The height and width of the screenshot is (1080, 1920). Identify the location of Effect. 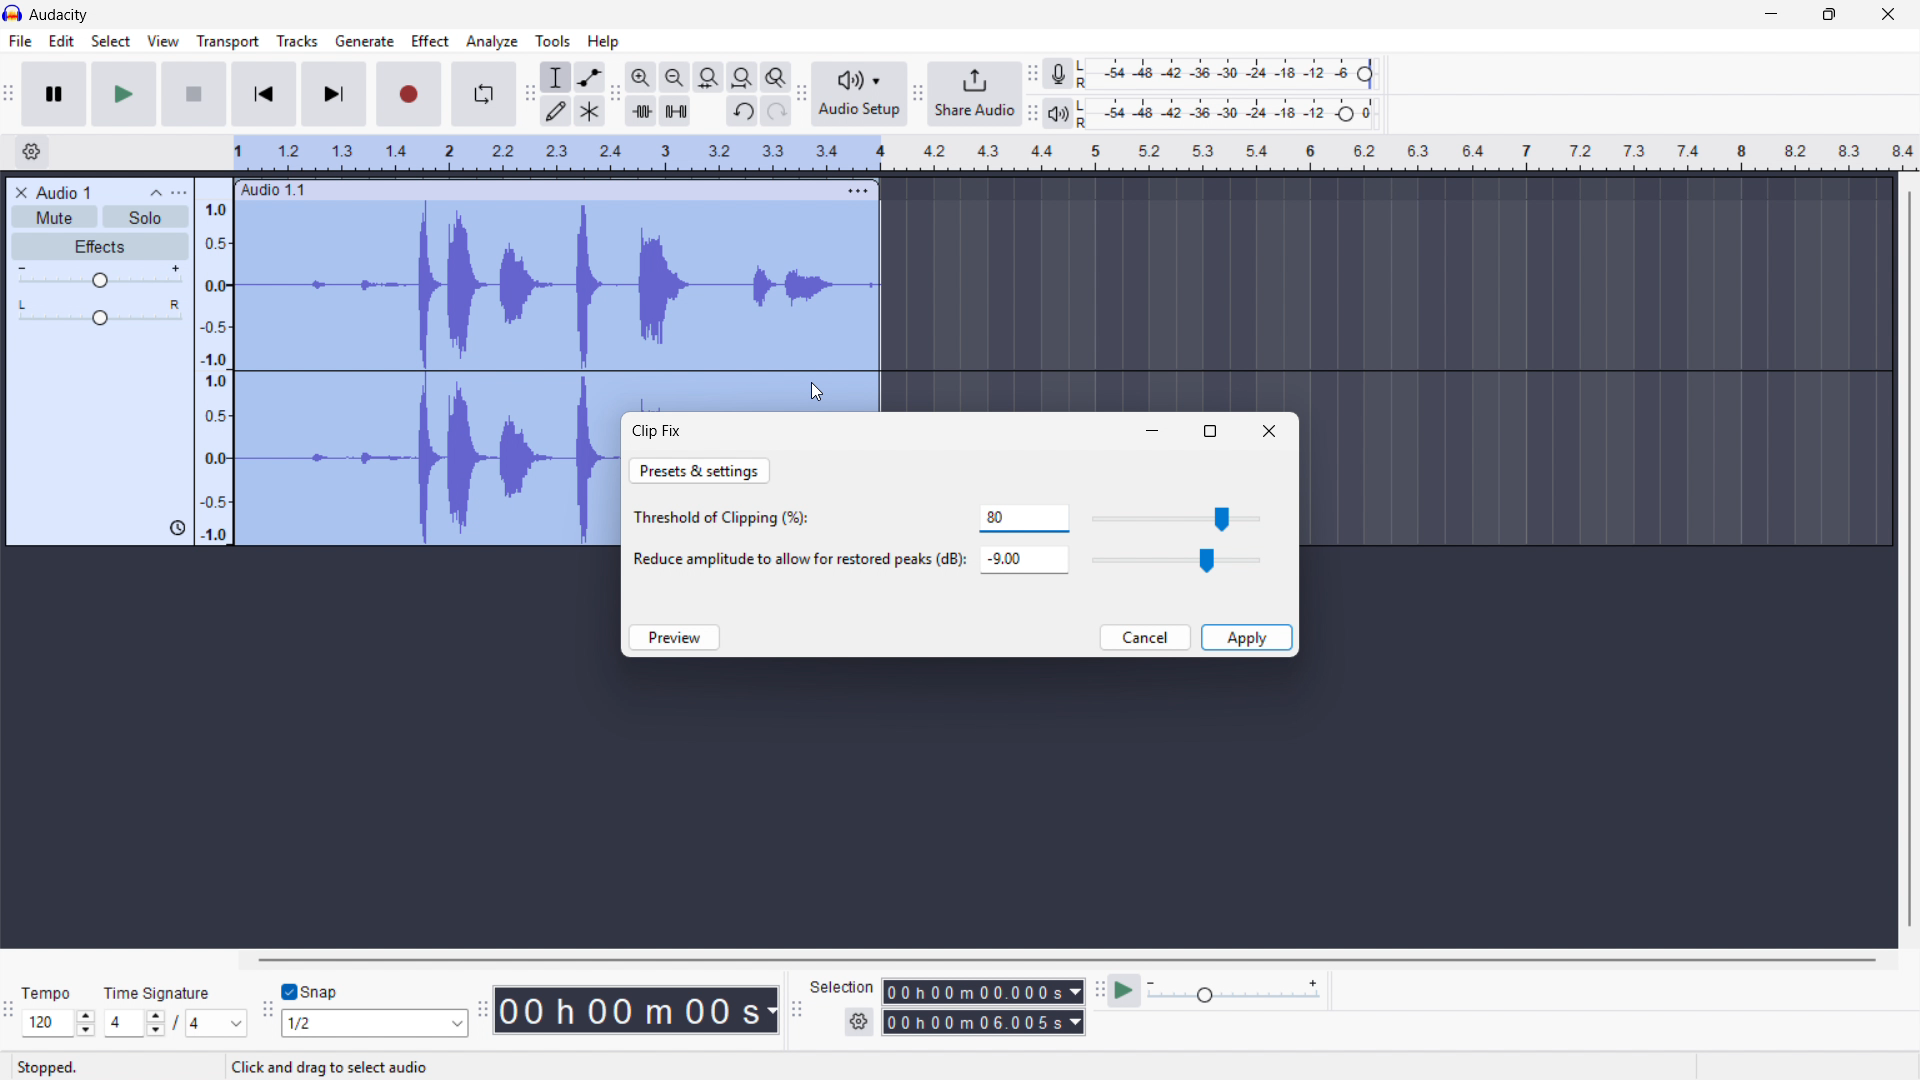
(431, 42).